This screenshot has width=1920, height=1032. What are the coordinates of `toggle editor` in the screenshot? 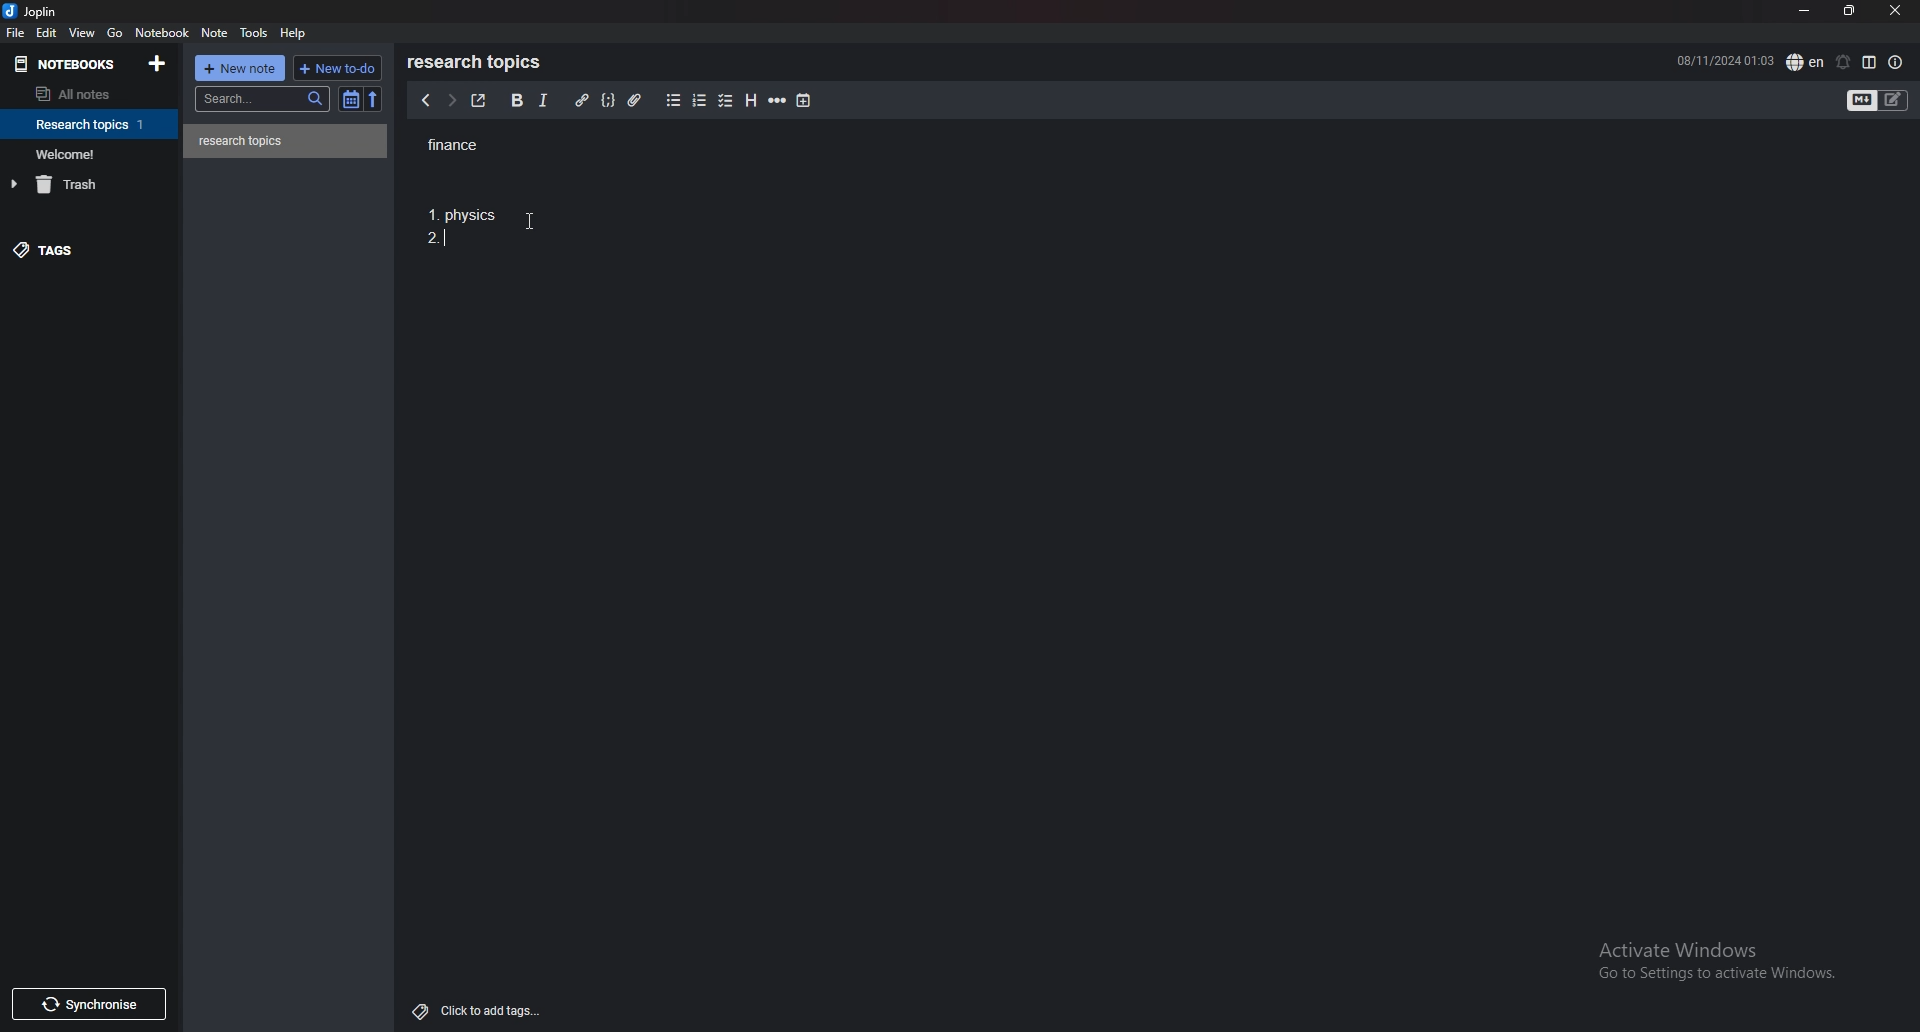 It's located at (1879, 100).